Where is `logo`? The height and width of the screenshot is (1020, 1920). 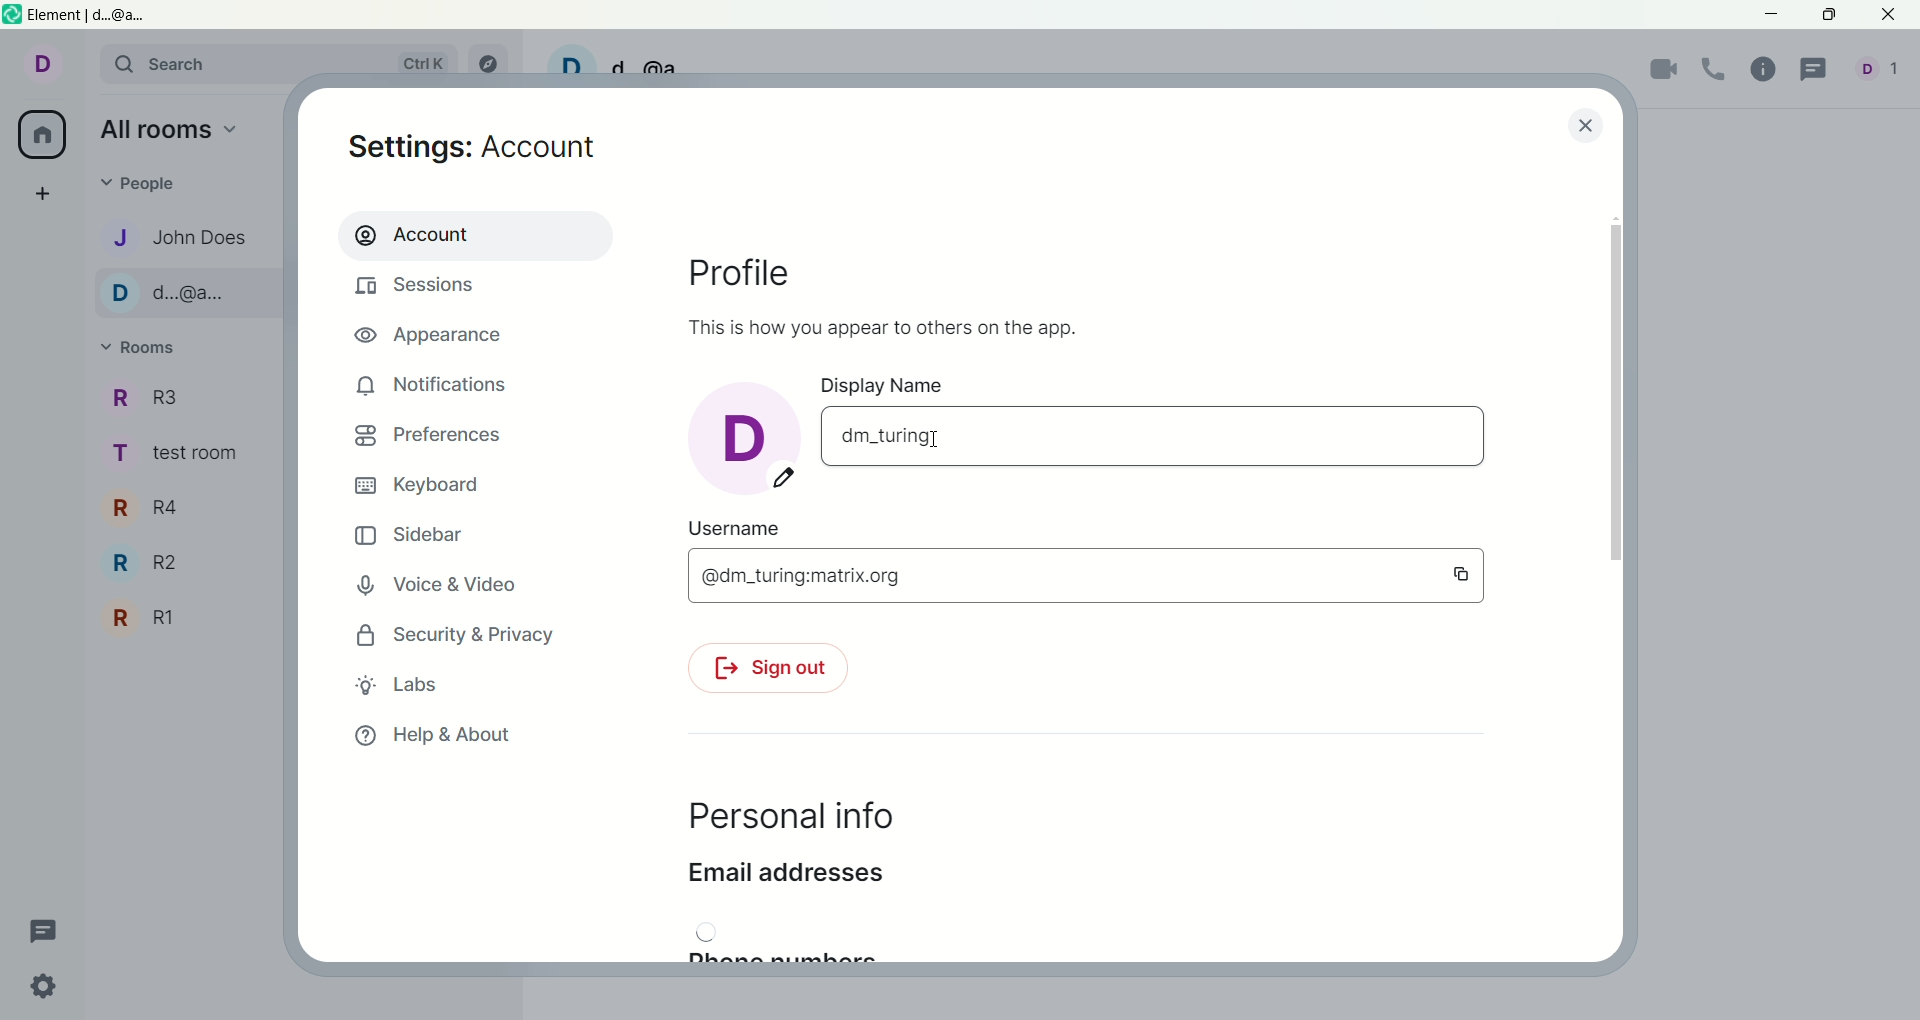 logo is located at coordinates (13, 17).